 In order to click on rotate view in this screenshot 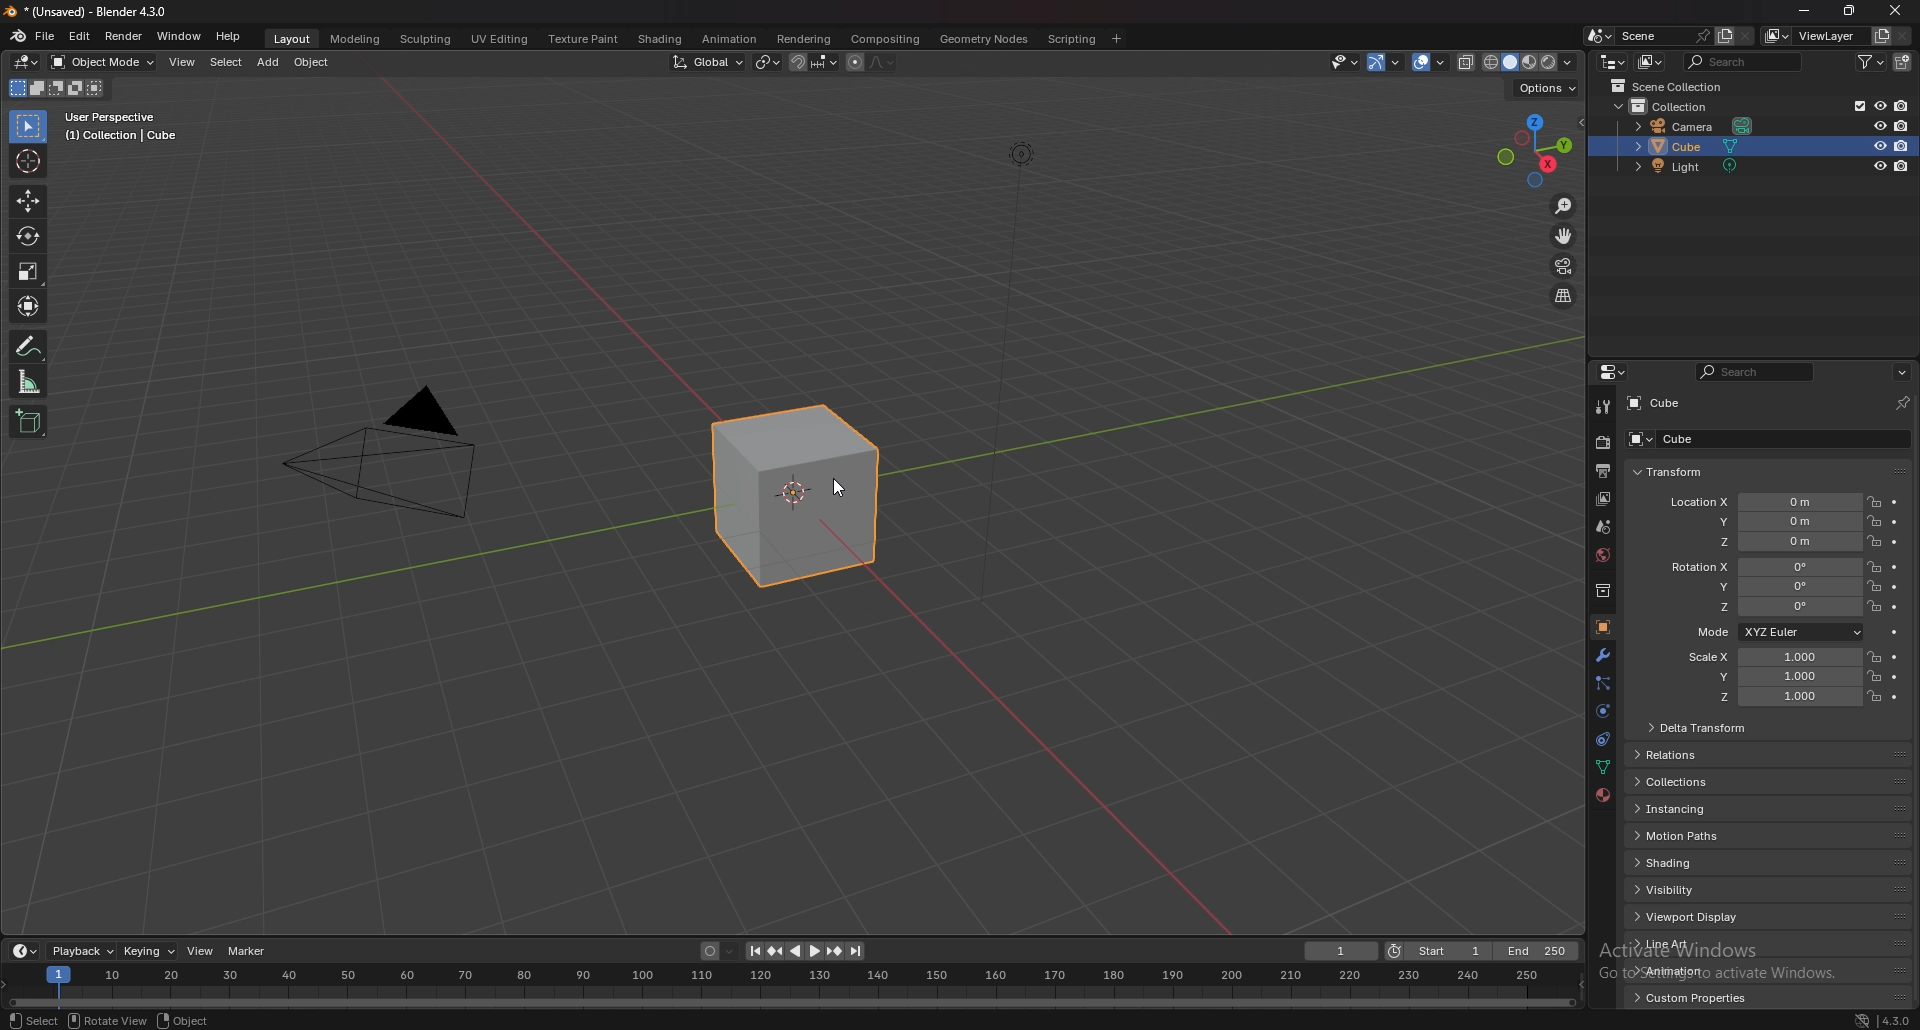, I will do `click(105, 1021)`.